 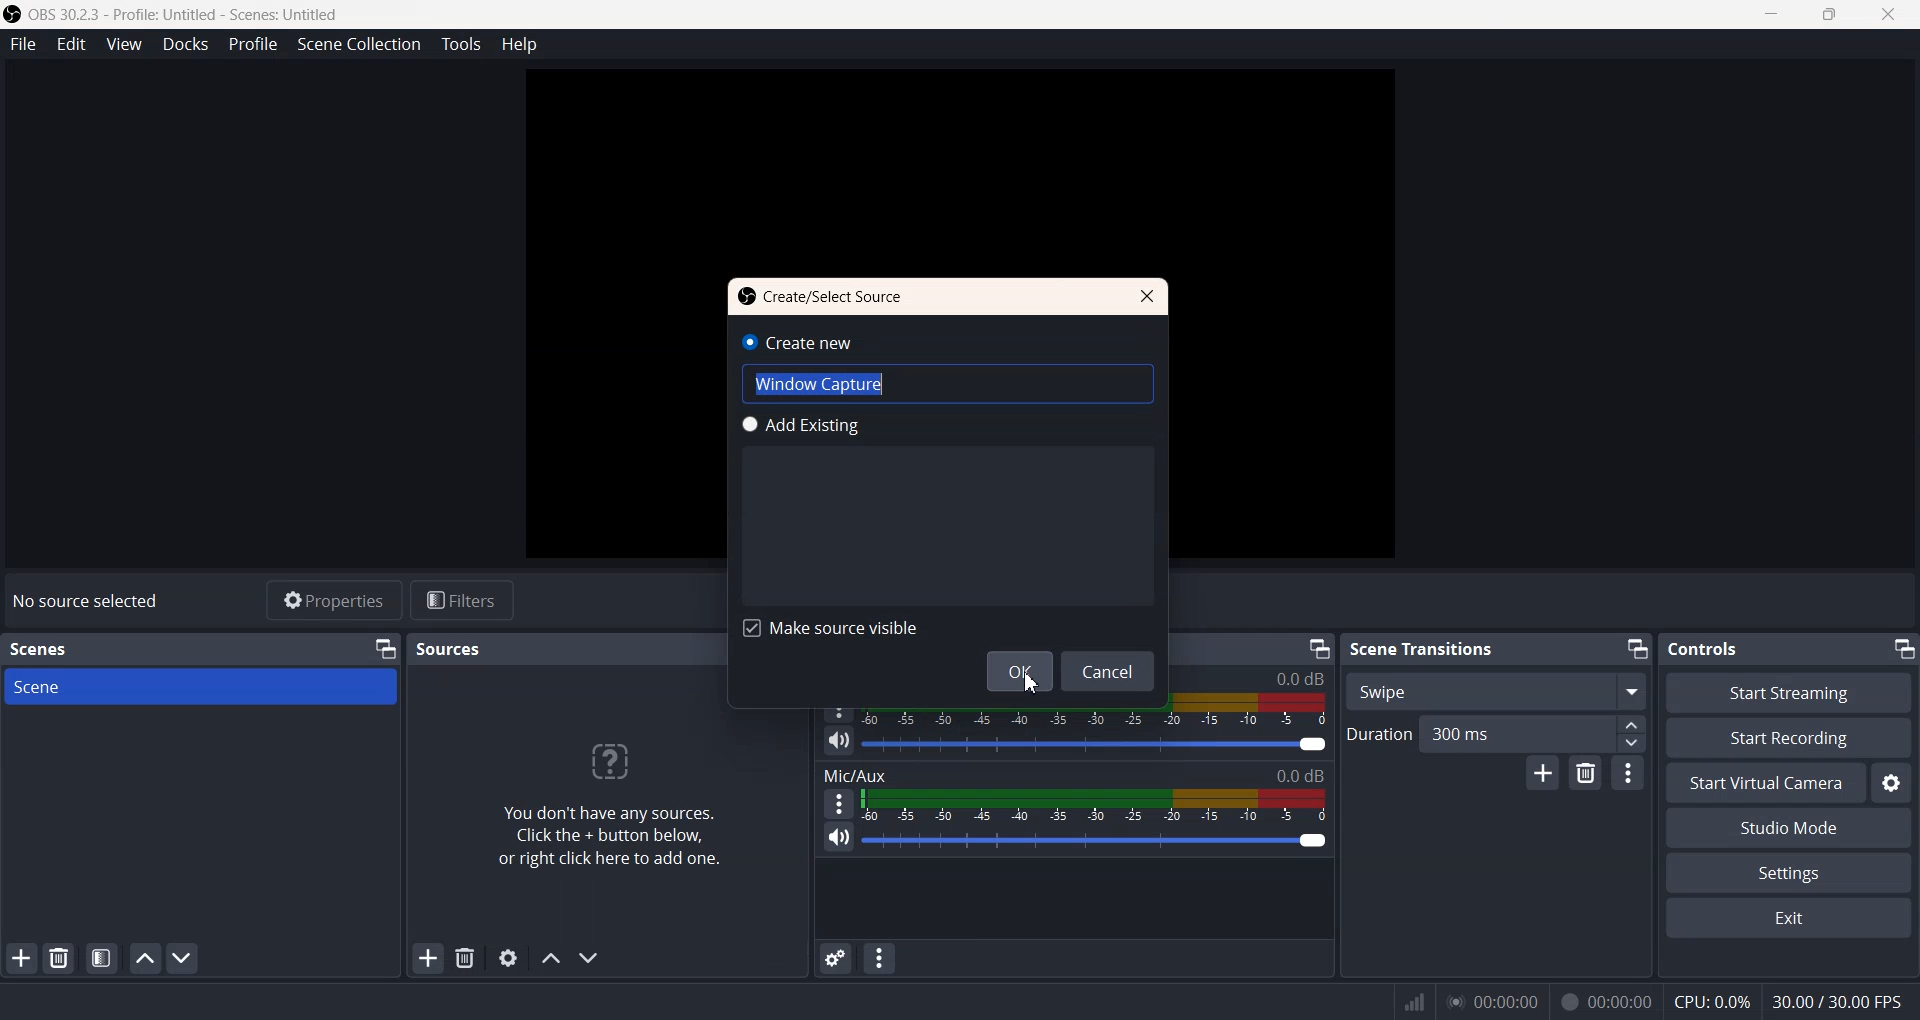 What do you see at coordinates (822, 298) in the screenshot?
I see `Create/Select Source` at bounding box center [822, 298].